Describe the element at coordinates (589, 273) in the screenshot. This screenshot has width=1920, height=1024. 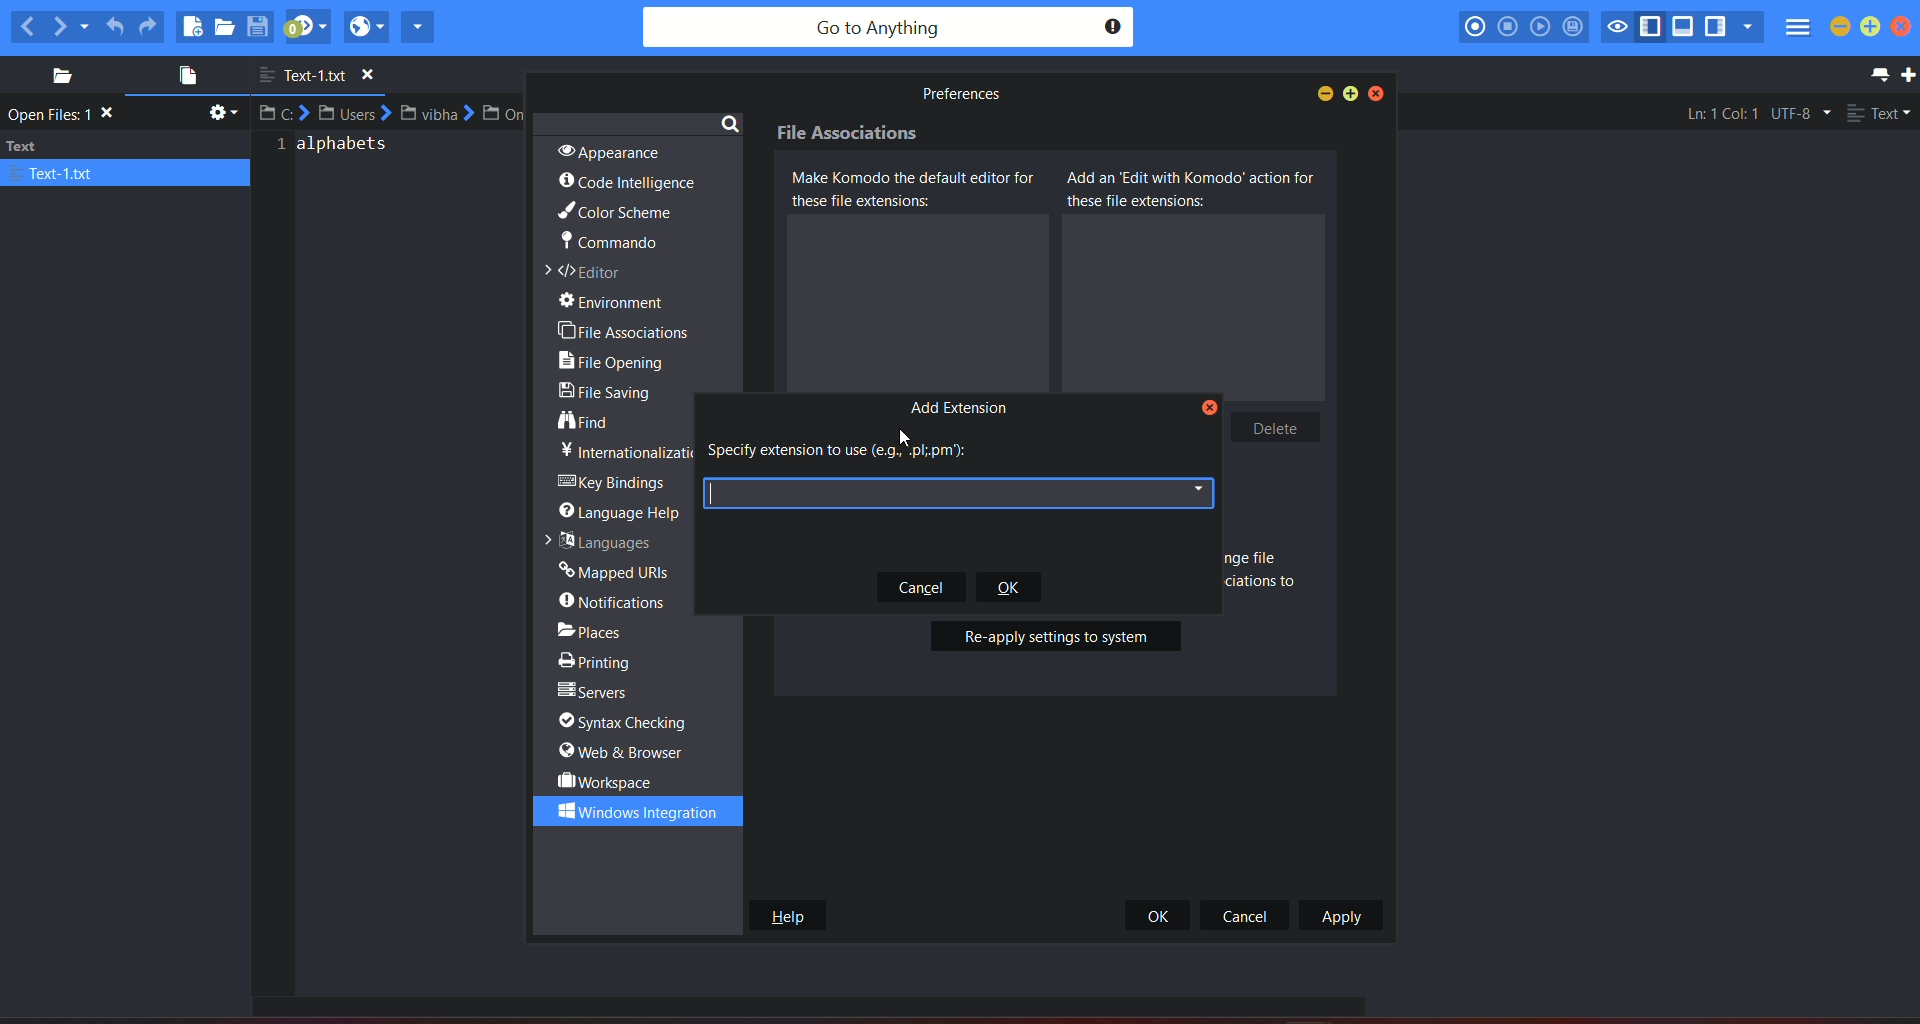
I see `editor` at that location.